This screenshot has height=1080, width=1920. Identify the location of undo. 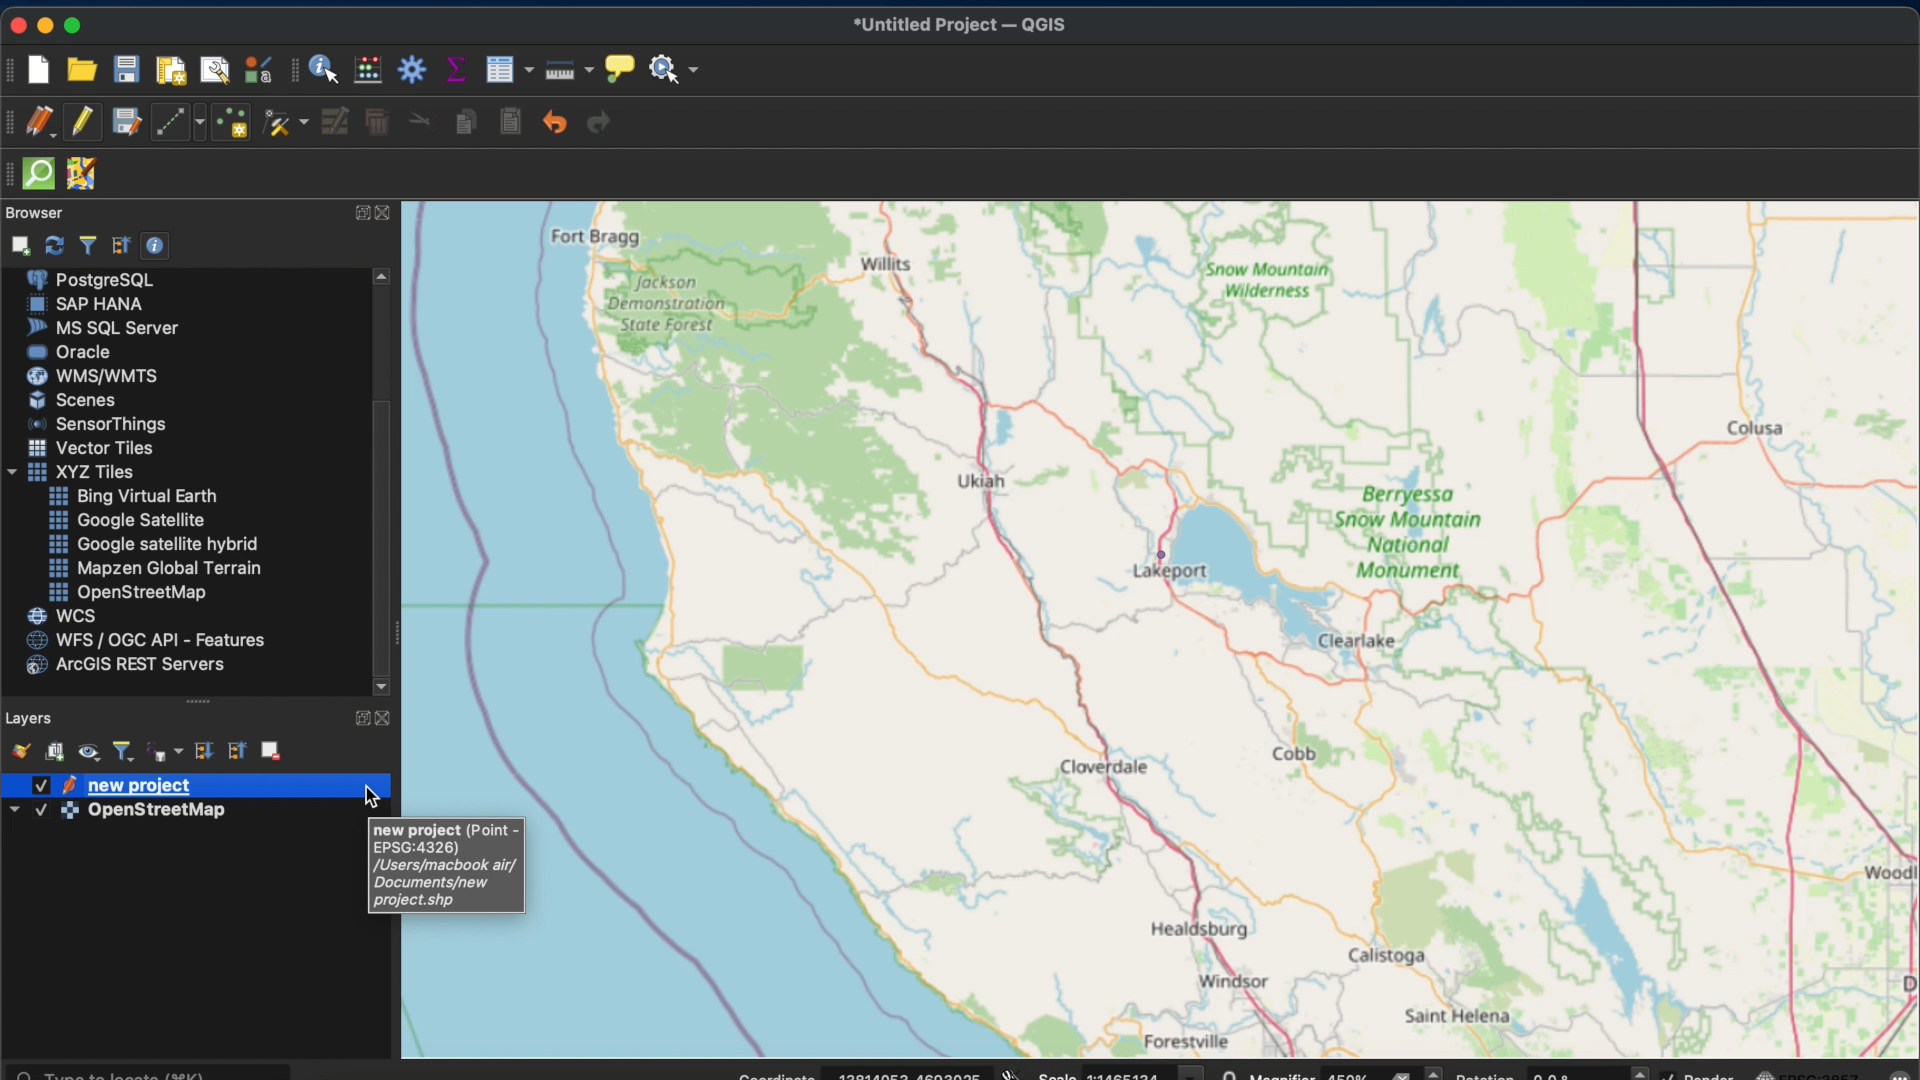
(556, 122).